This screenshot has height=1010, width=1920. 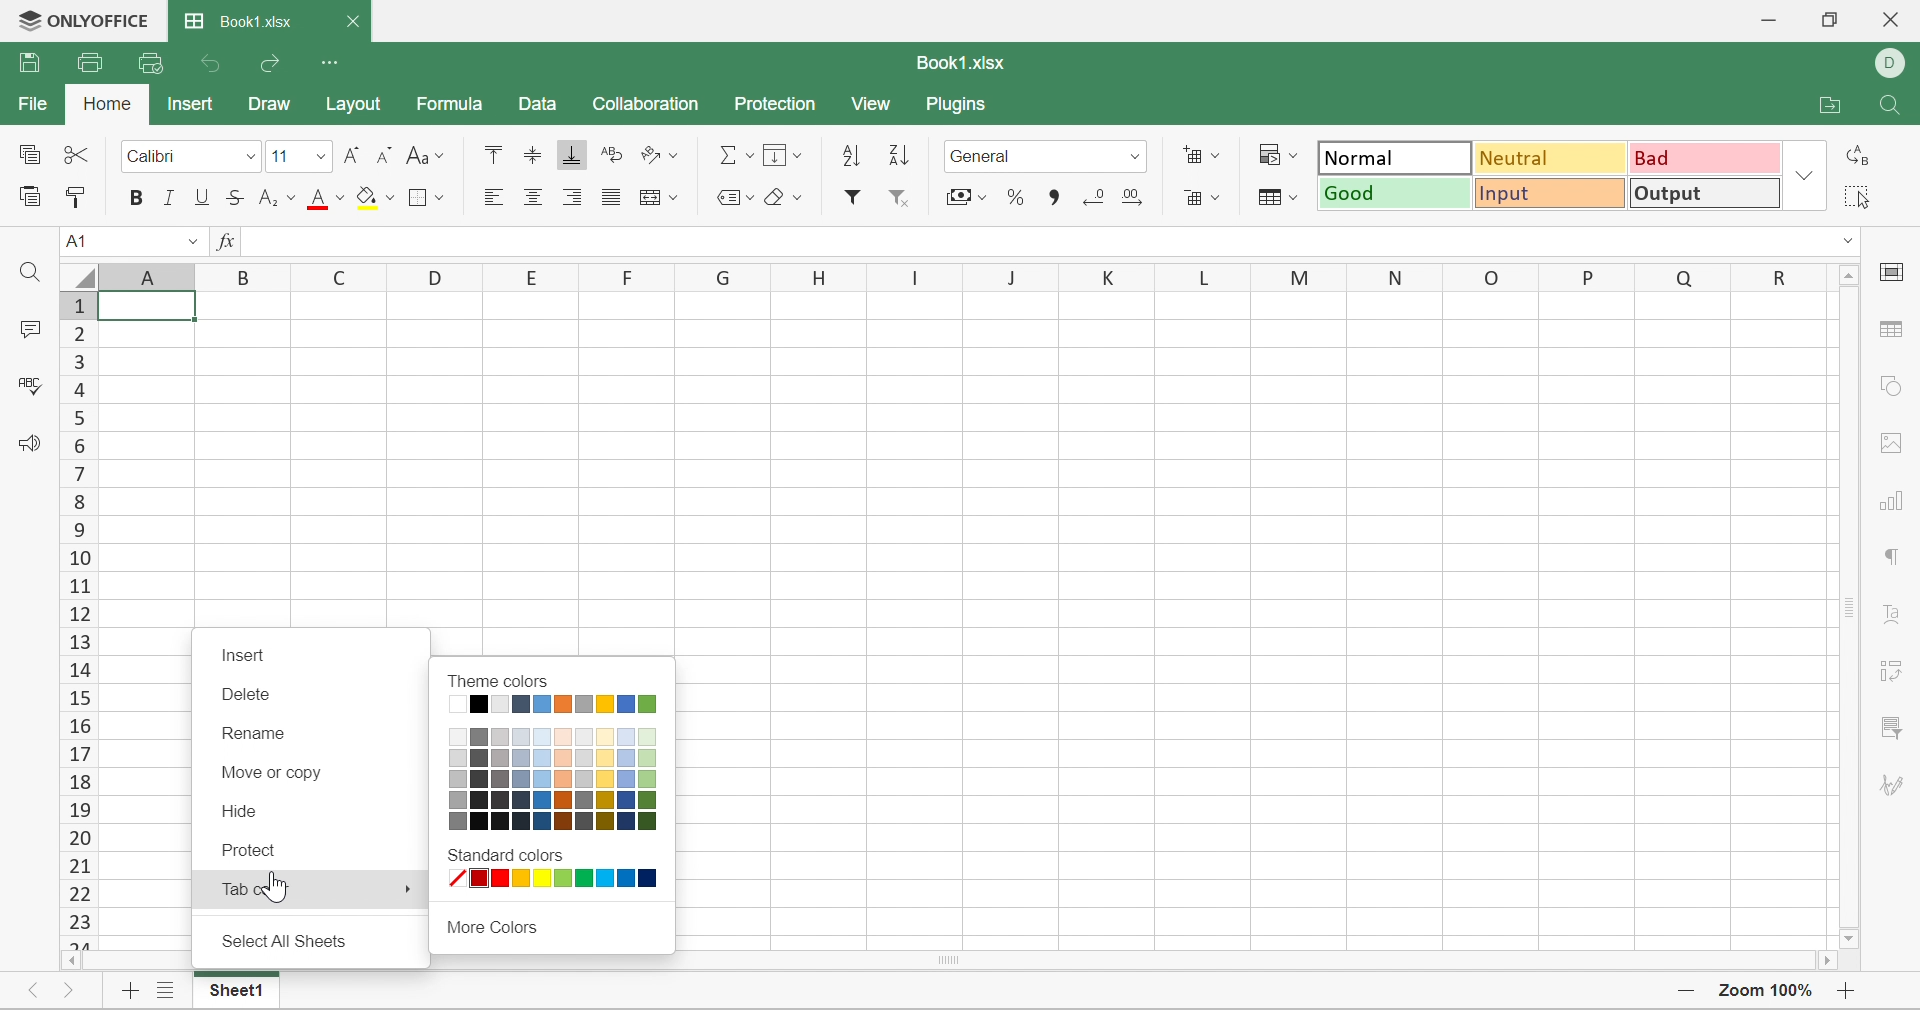 I want to click on Copy, so click(x=30, y=156).